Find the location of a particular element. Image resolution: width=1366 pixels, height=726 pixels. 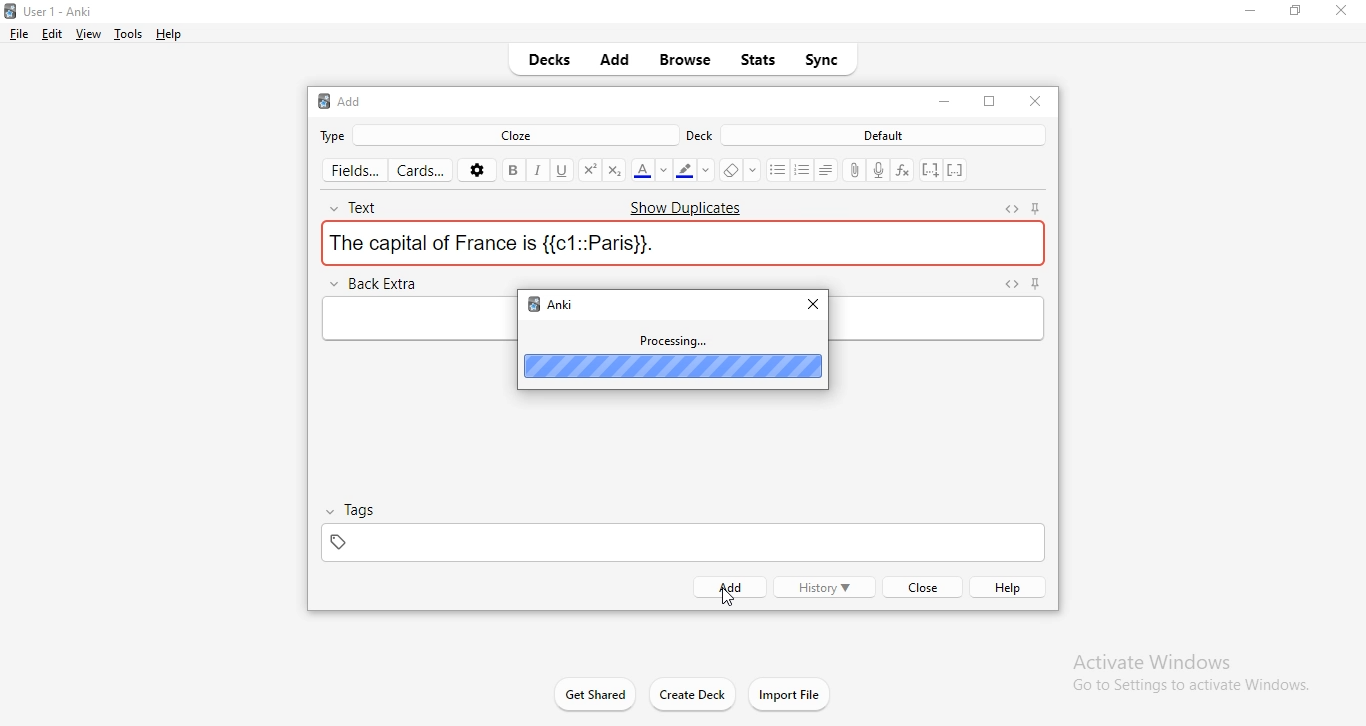

cloze is located at coordinates (521, 134).